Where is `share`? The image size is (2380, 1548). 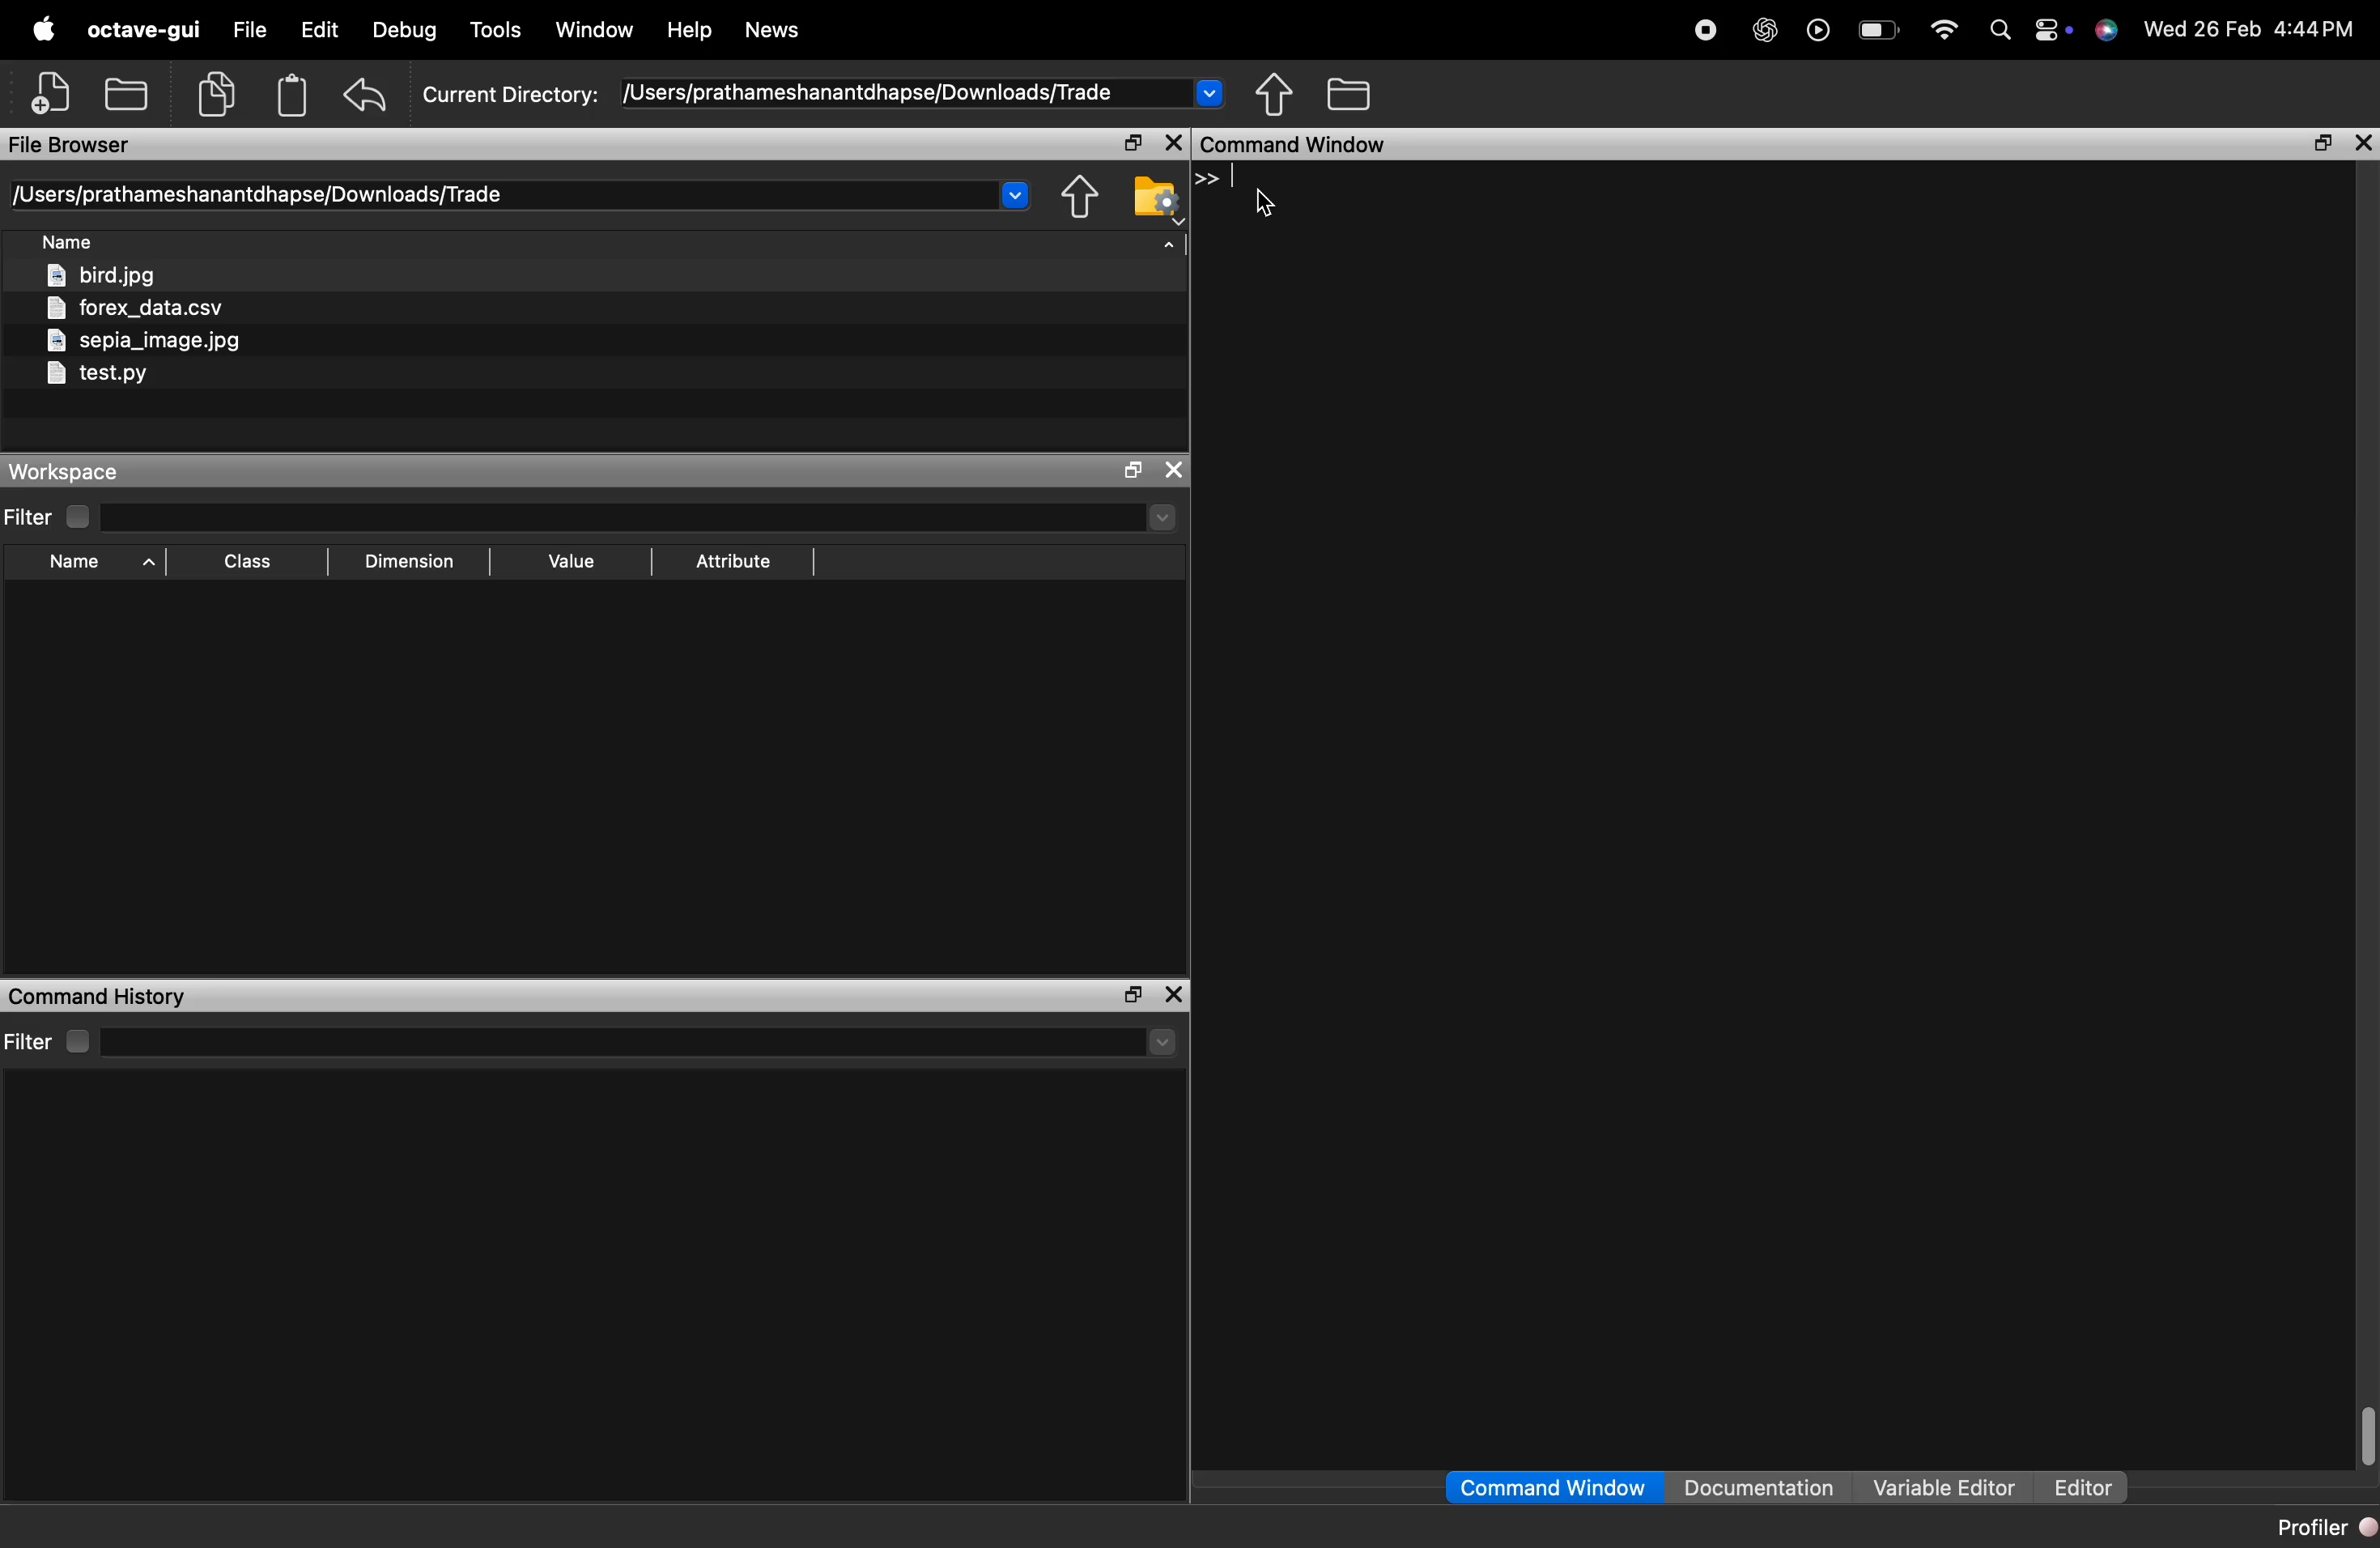 share is located at coordinates (1275, 94).